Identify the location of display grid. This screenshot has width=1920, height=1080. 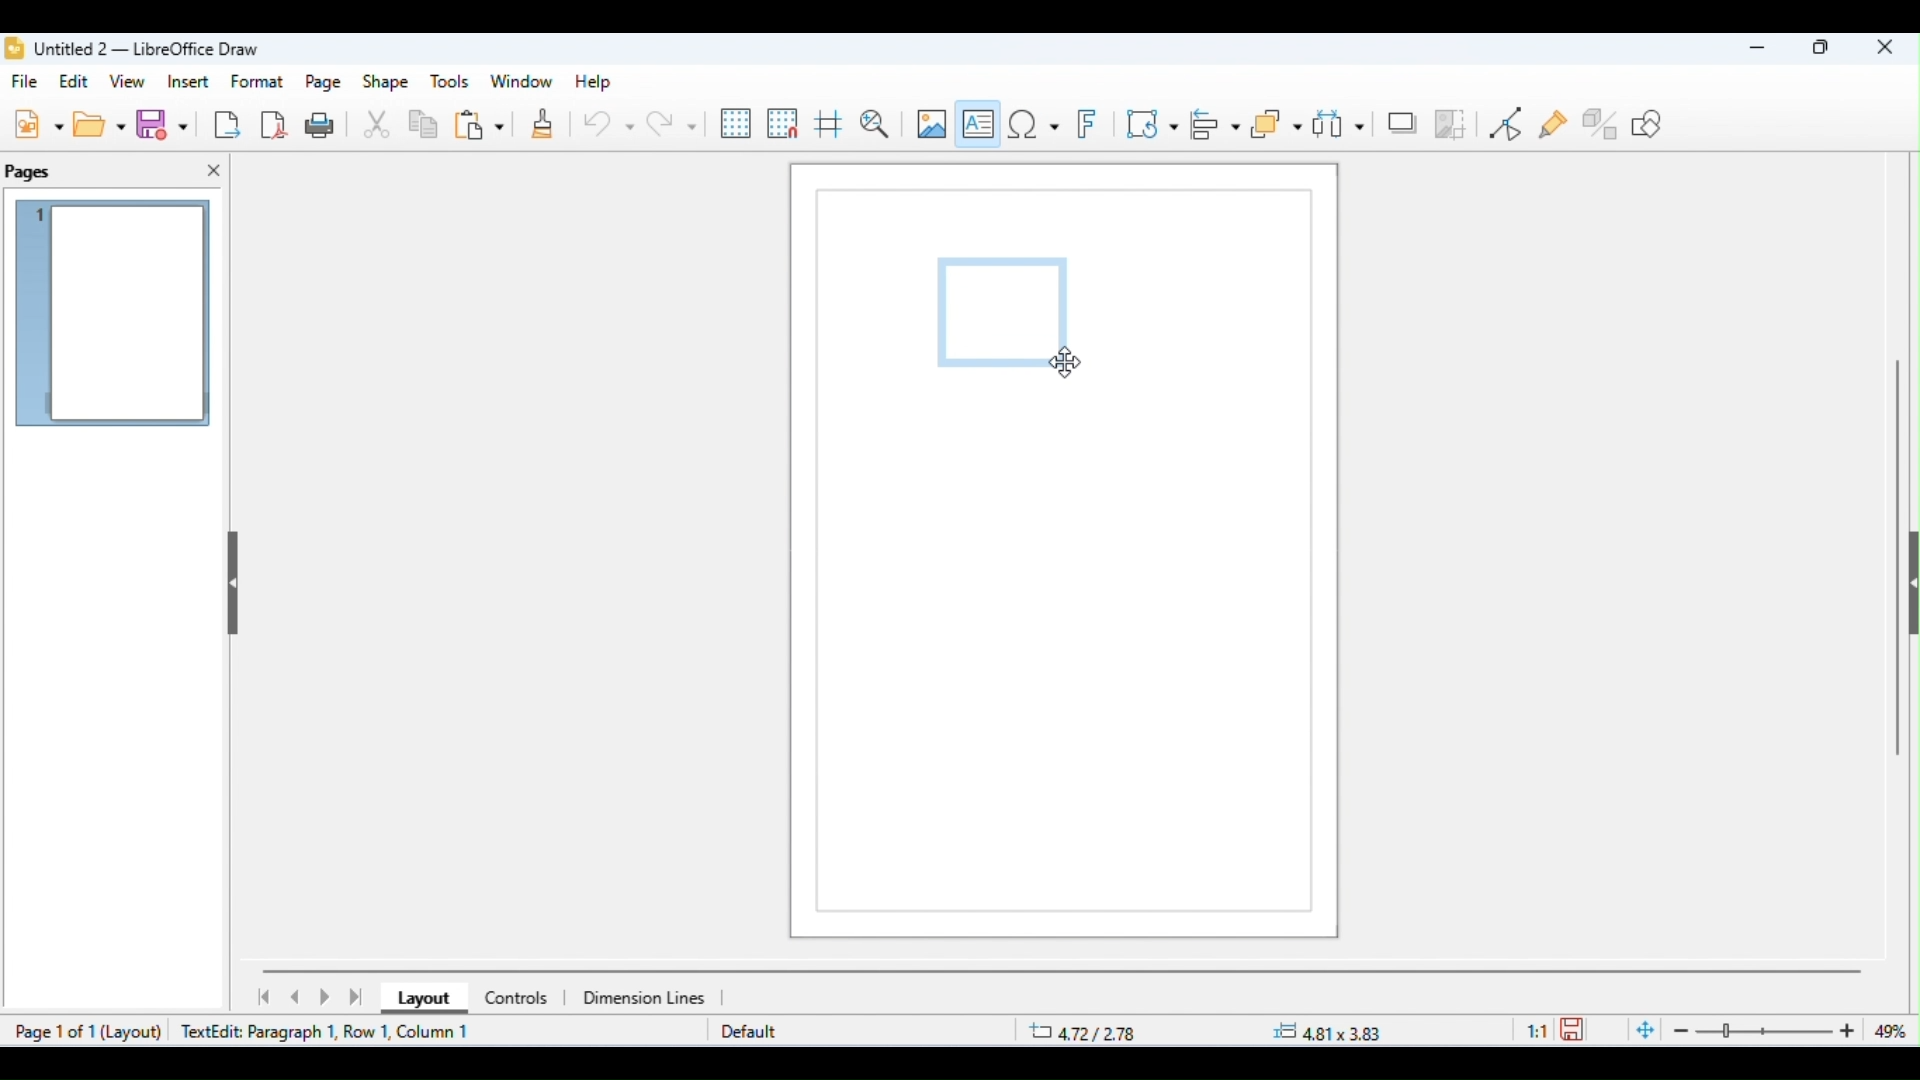
(737, 124).